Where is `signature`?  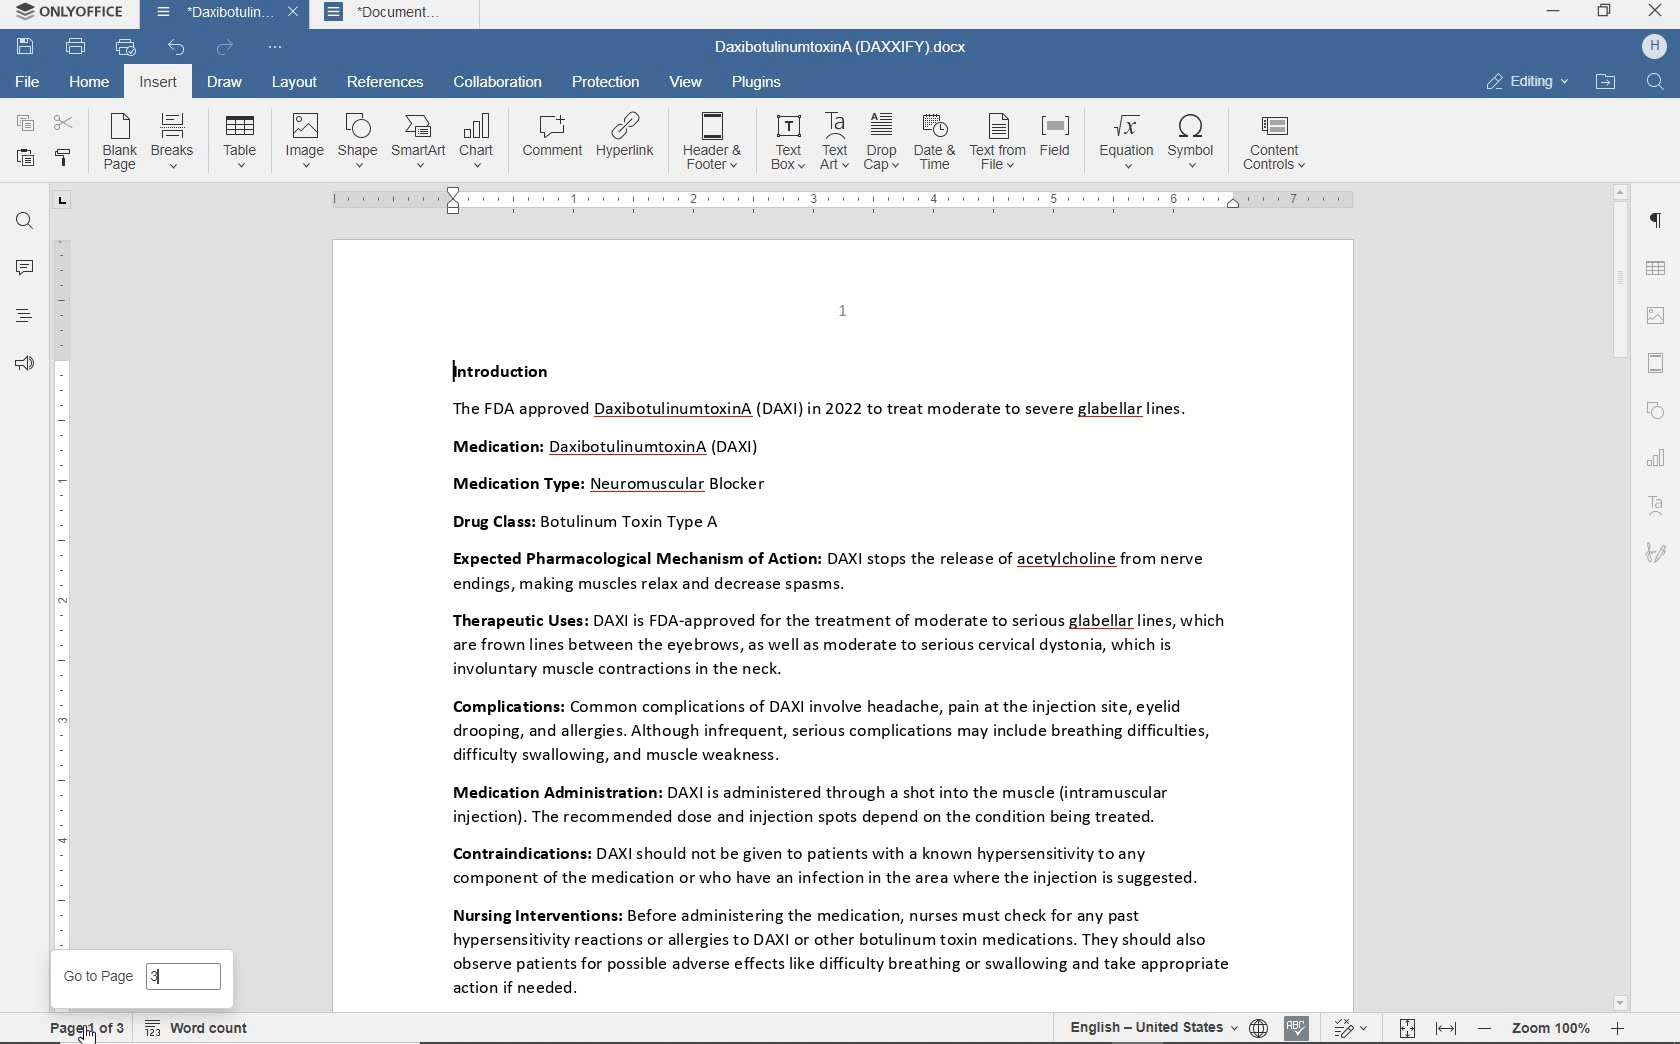
signature is located at coordinates (1656, 554).